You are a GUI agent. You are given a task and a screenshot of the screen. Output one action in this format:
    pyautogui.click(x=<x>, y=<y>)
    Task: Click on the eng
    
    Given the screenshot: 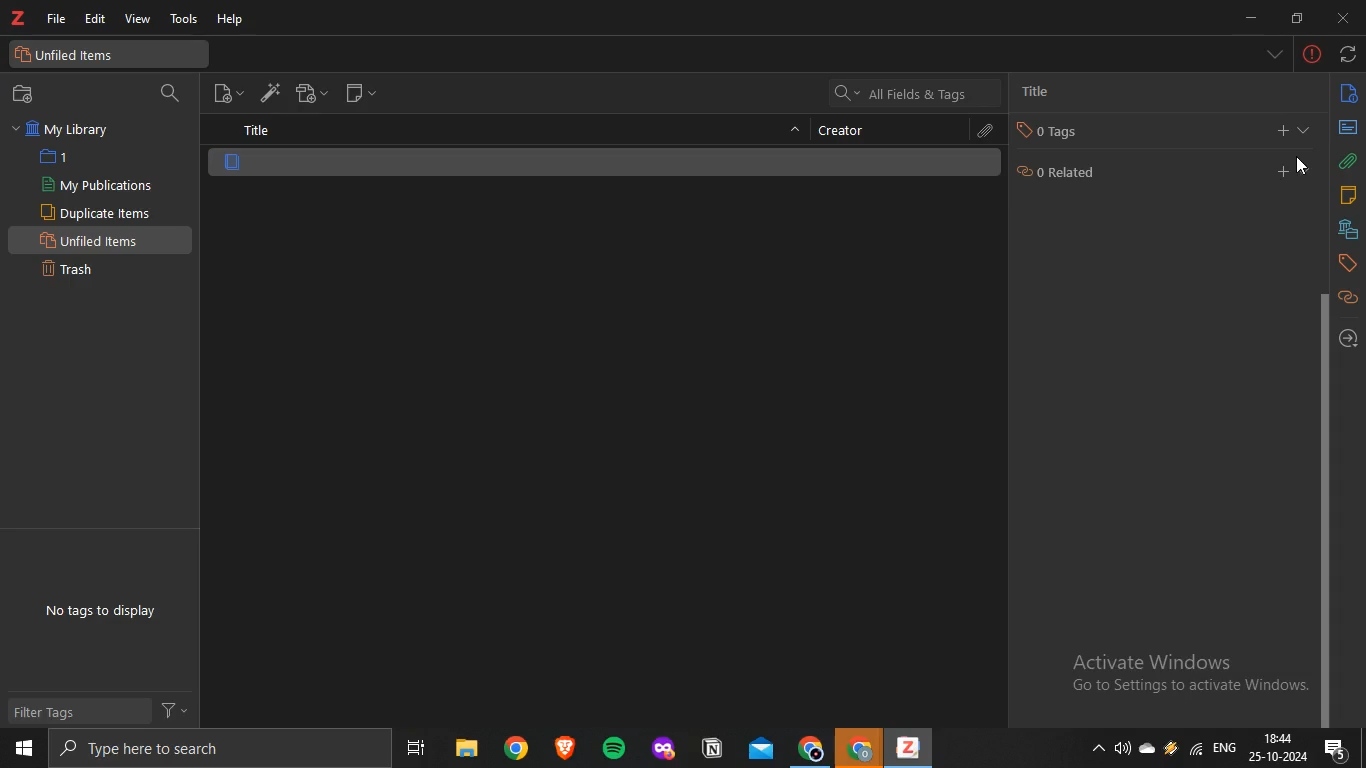 What is the action you would take?
    pyautogui.click(x=1224, y=750)
    